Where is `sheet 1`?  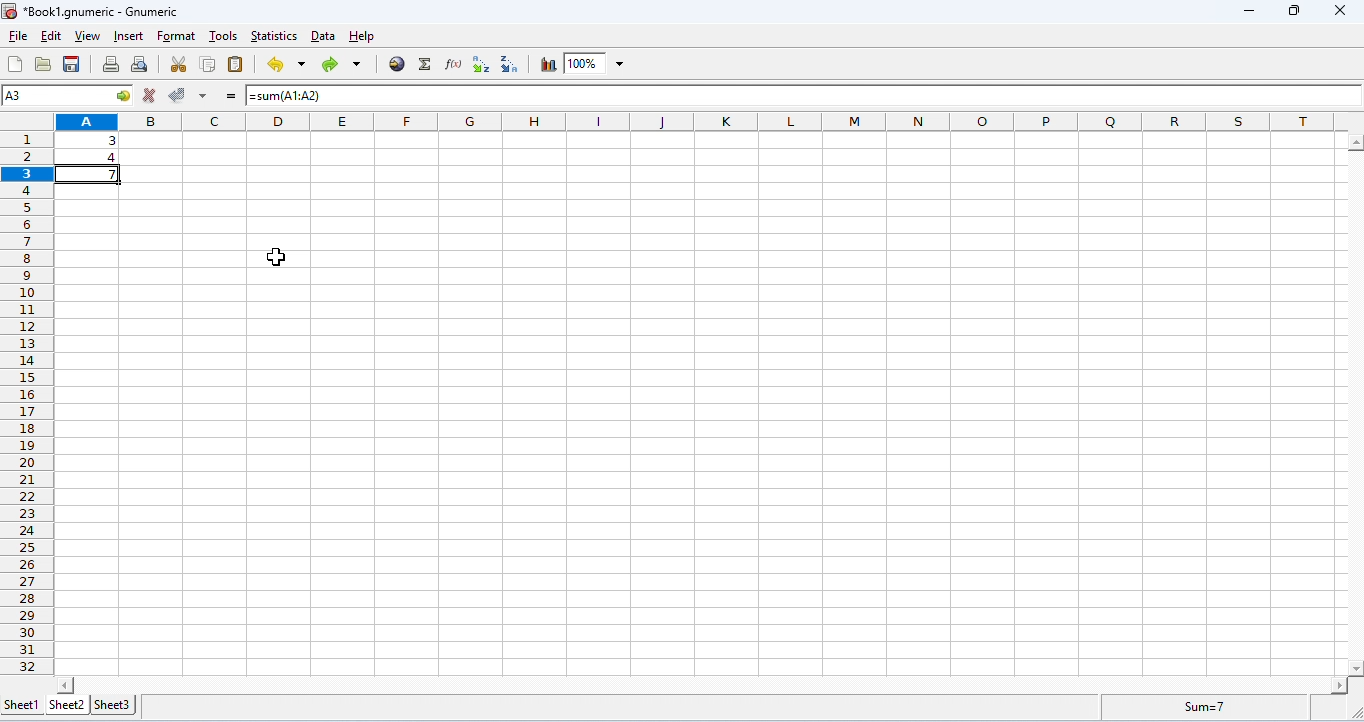 sheet 1 is located at coordinates (20, 703).